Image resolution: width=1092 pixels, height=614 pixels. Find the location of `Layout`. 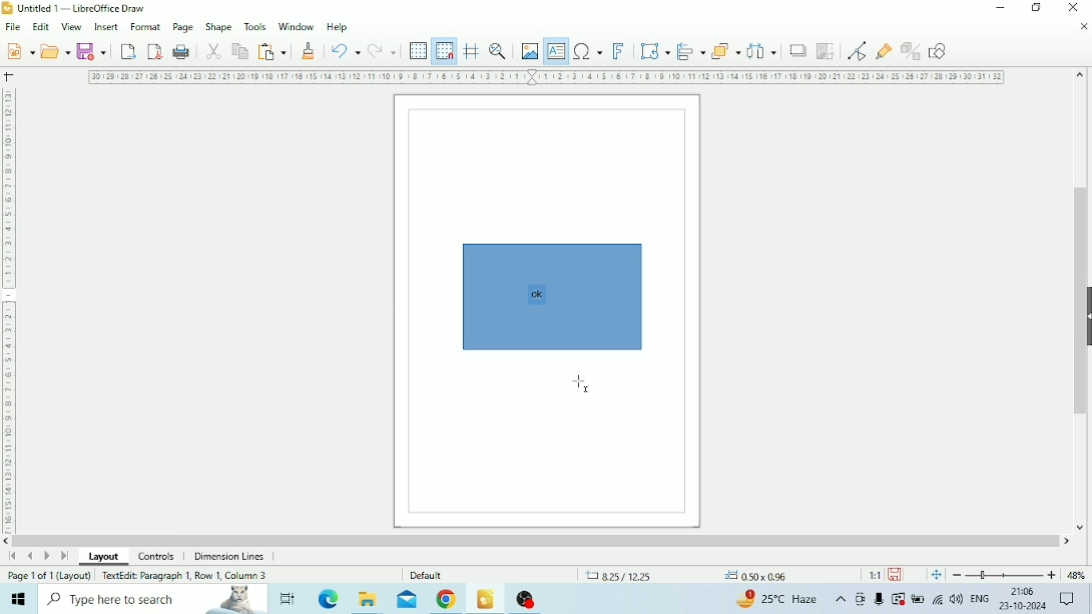

Layout is located at coordinates (104, 556).